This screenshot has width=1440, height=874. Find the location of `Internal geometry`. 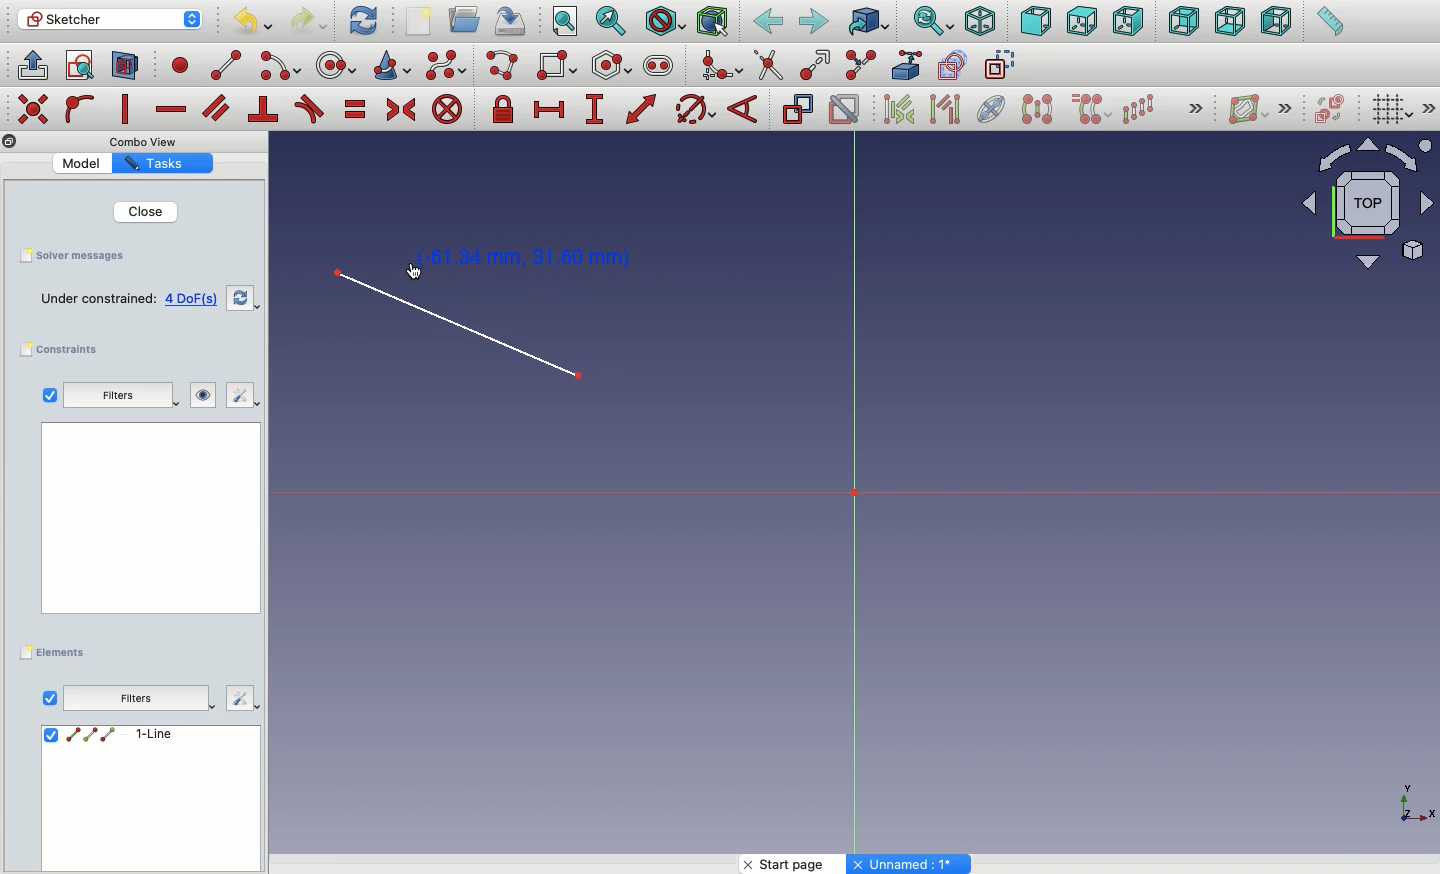

Internal geometry is located at coordinates (993, 108).